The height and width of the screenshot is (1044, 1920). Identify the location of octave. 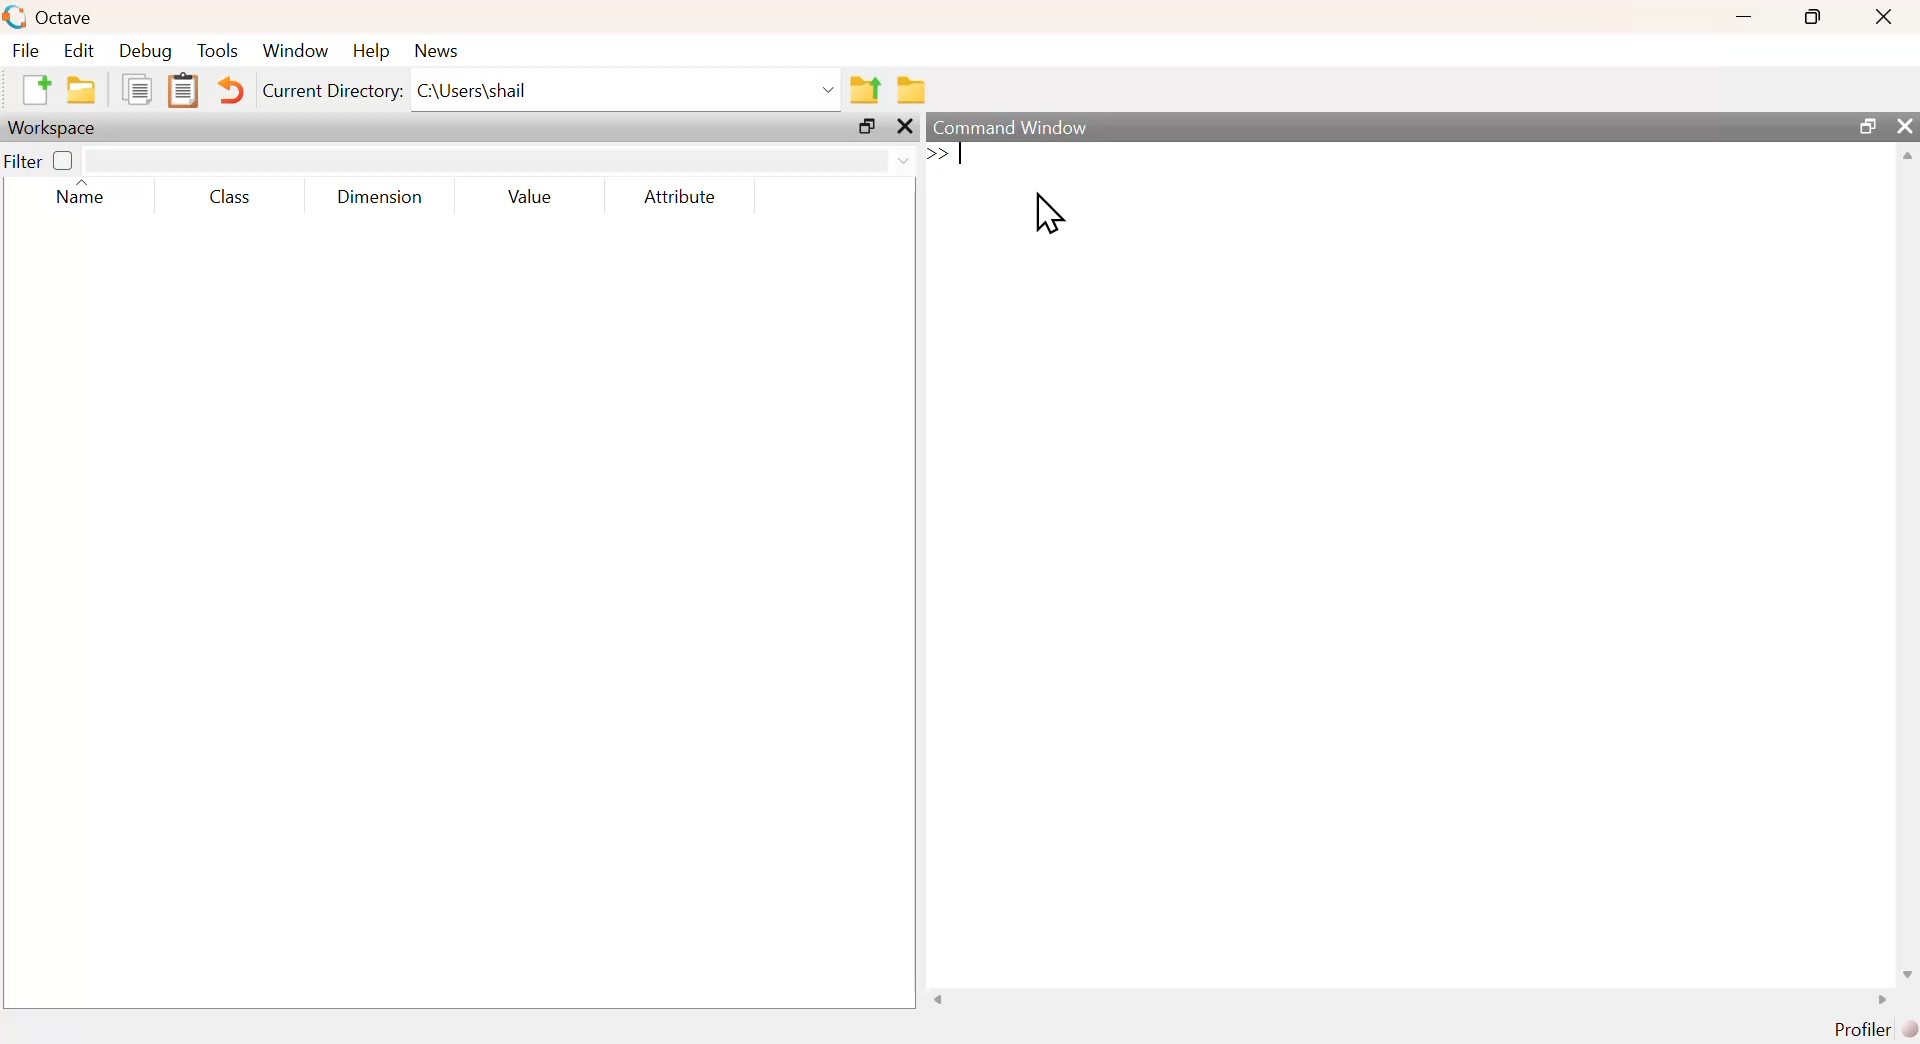
(51, 18).